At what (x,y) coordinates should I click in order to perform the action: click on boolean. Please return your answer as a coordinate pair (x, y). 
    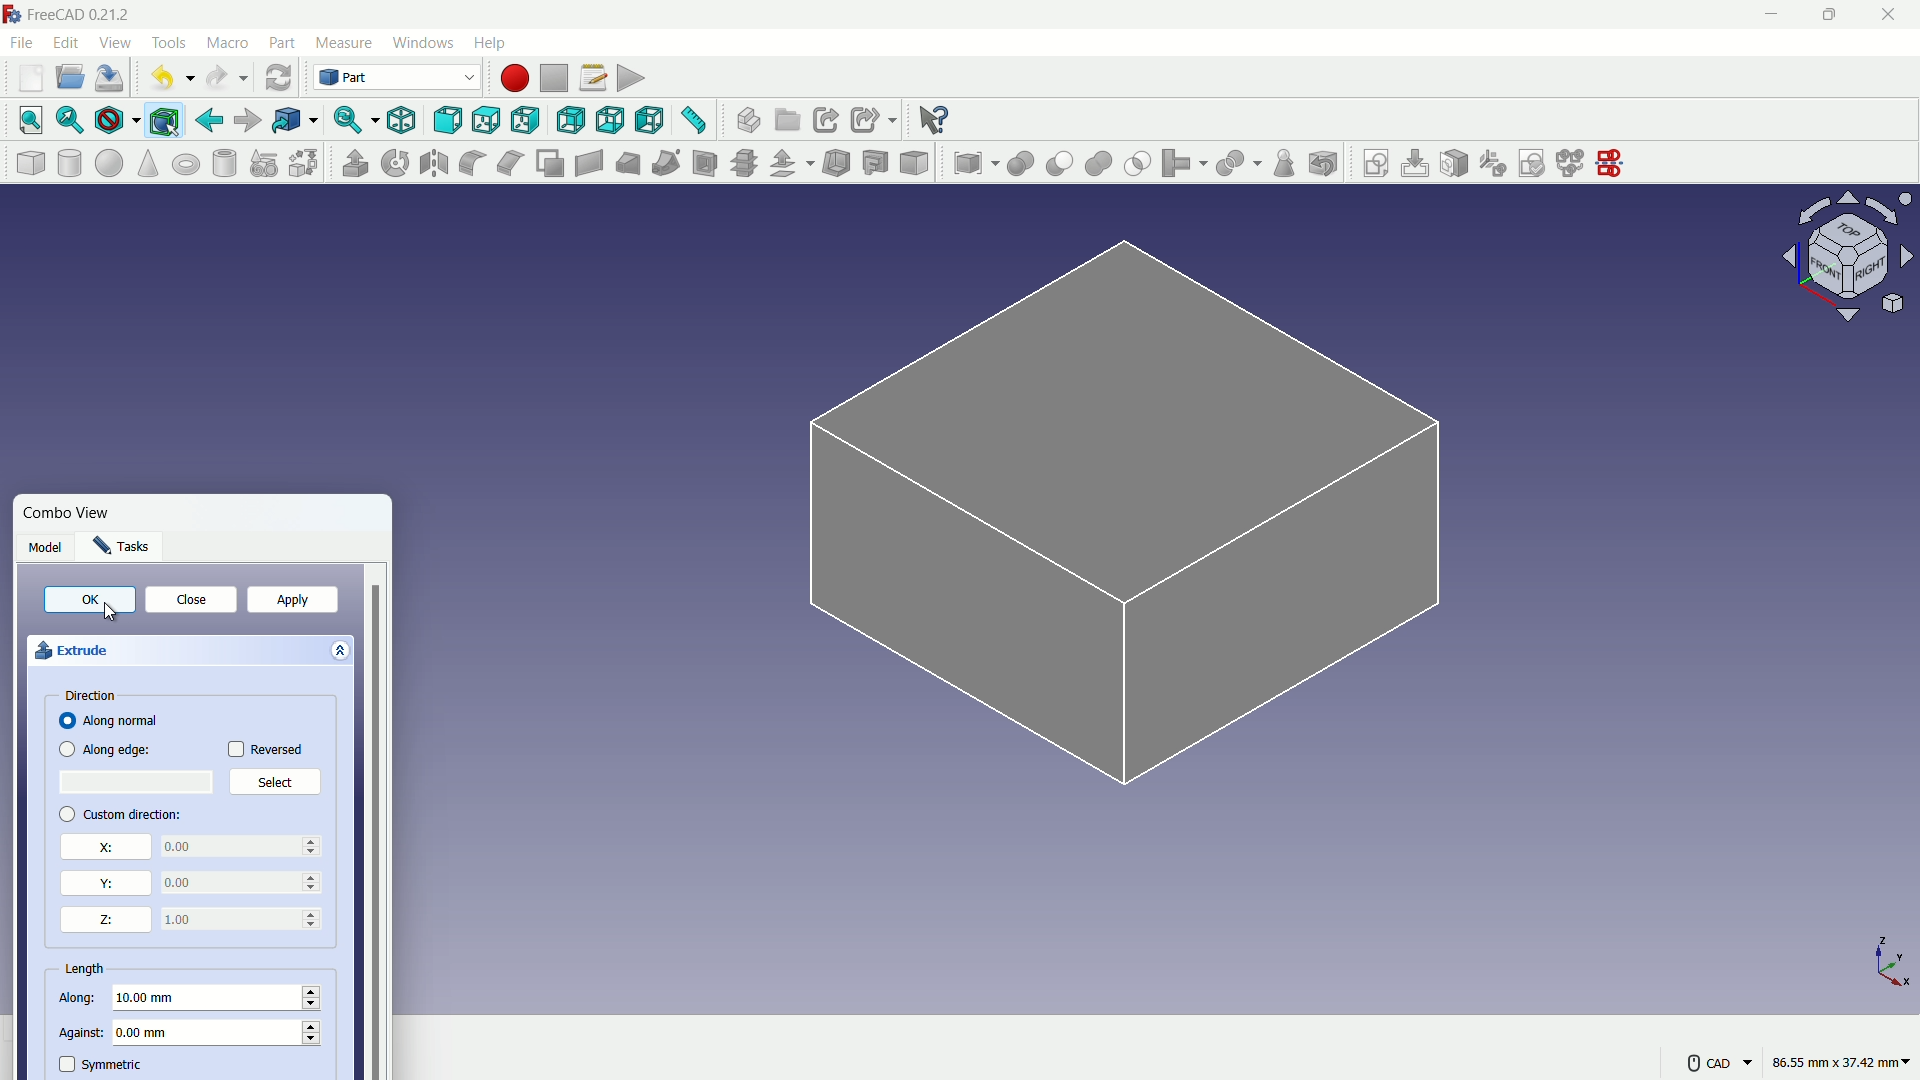
    Looking at the image, I should click on (1022, 164).